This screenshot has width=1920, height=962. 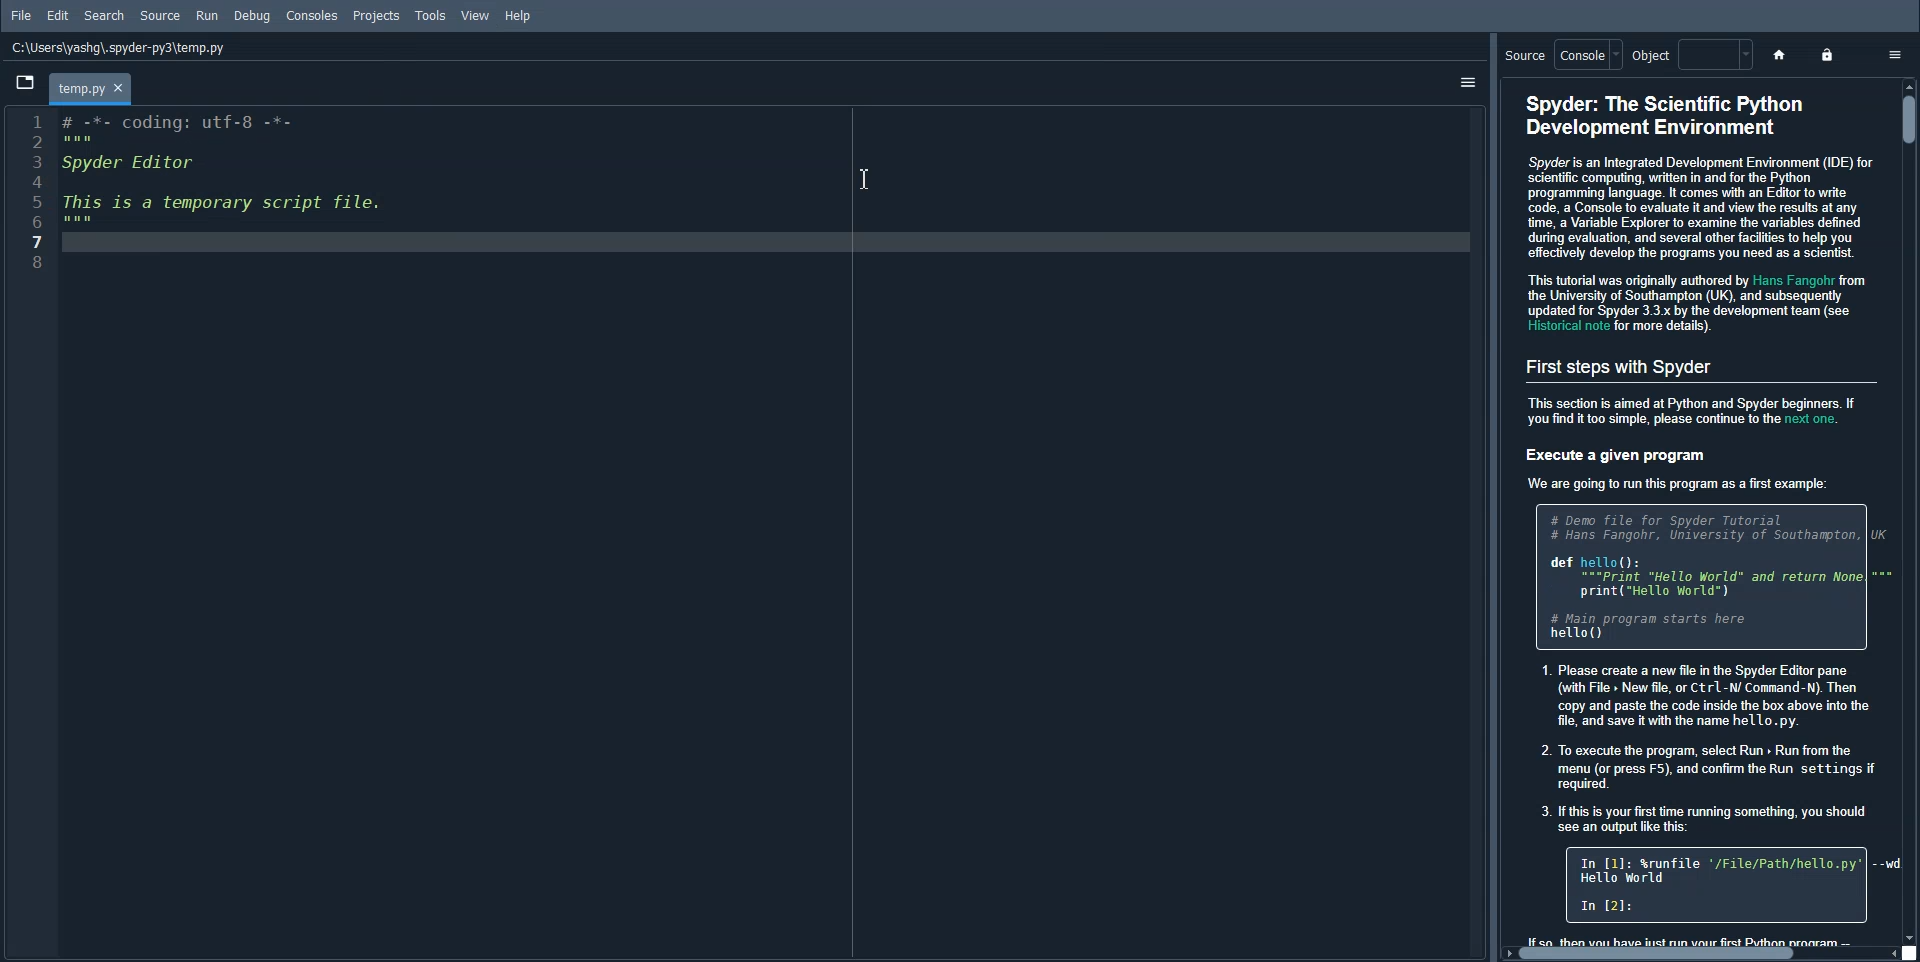 I want to click on Source: Console, so click(x=1558, y=55).